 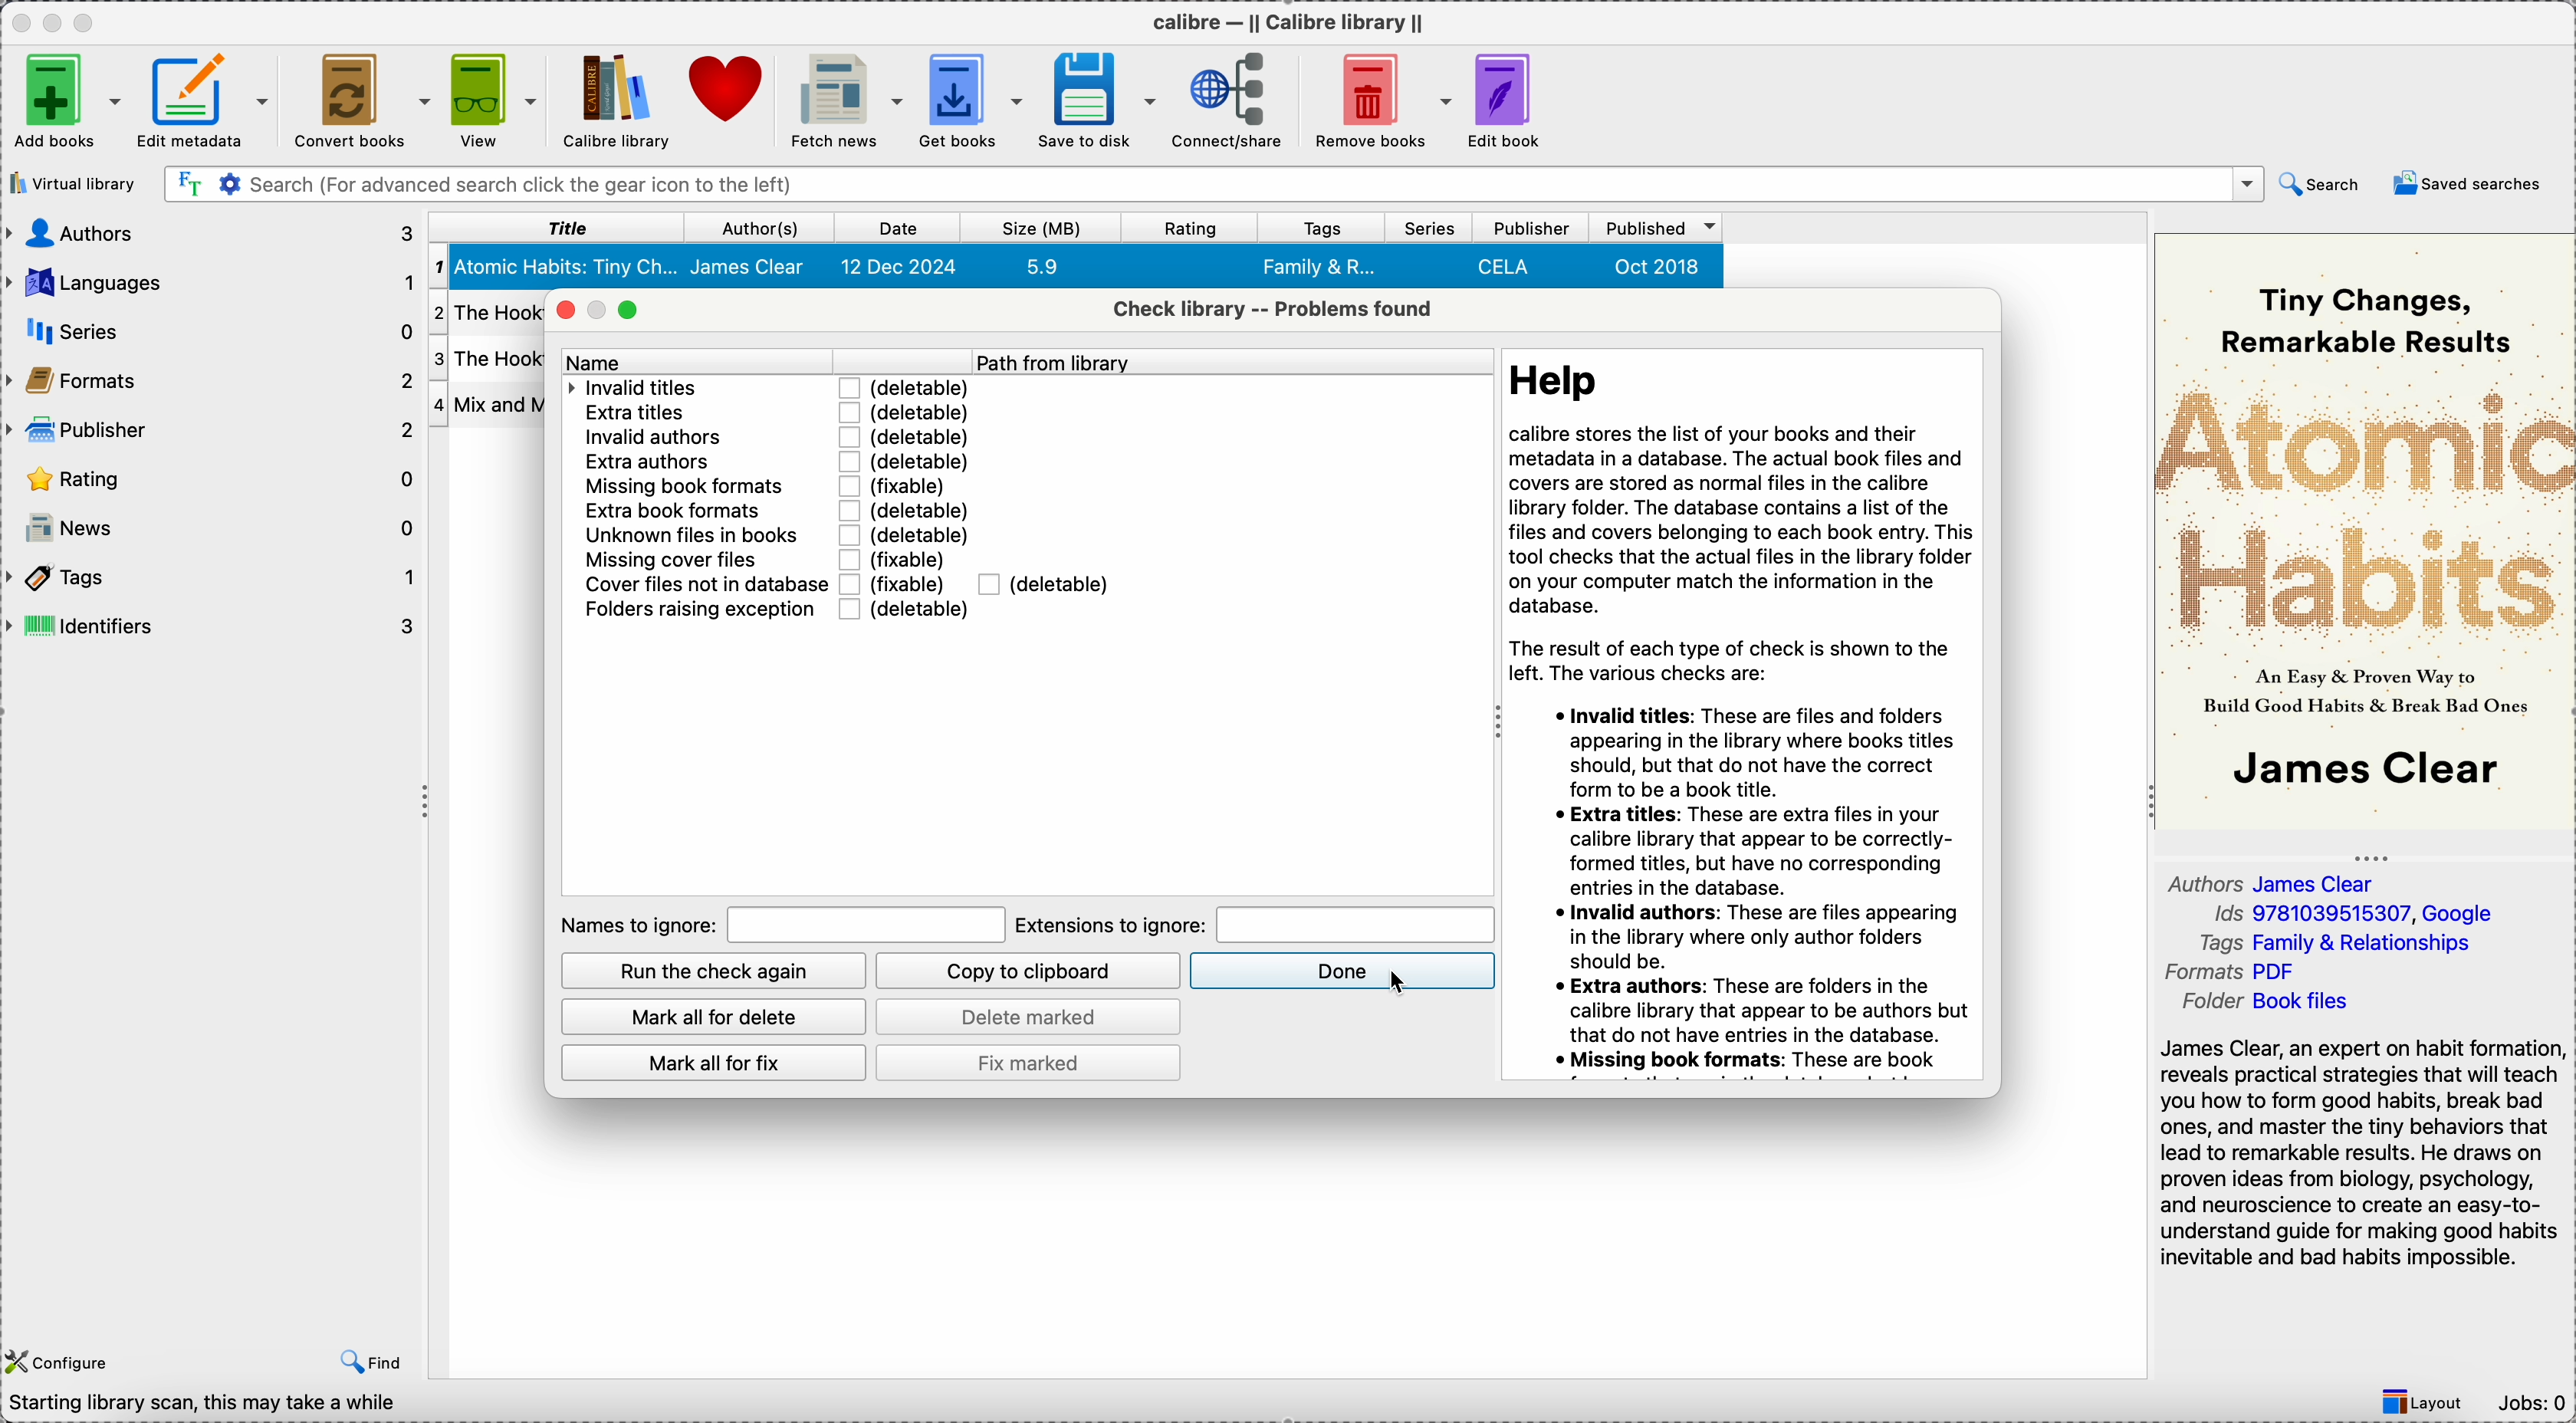 I want to click on deletable, so click(x=903, y=411).